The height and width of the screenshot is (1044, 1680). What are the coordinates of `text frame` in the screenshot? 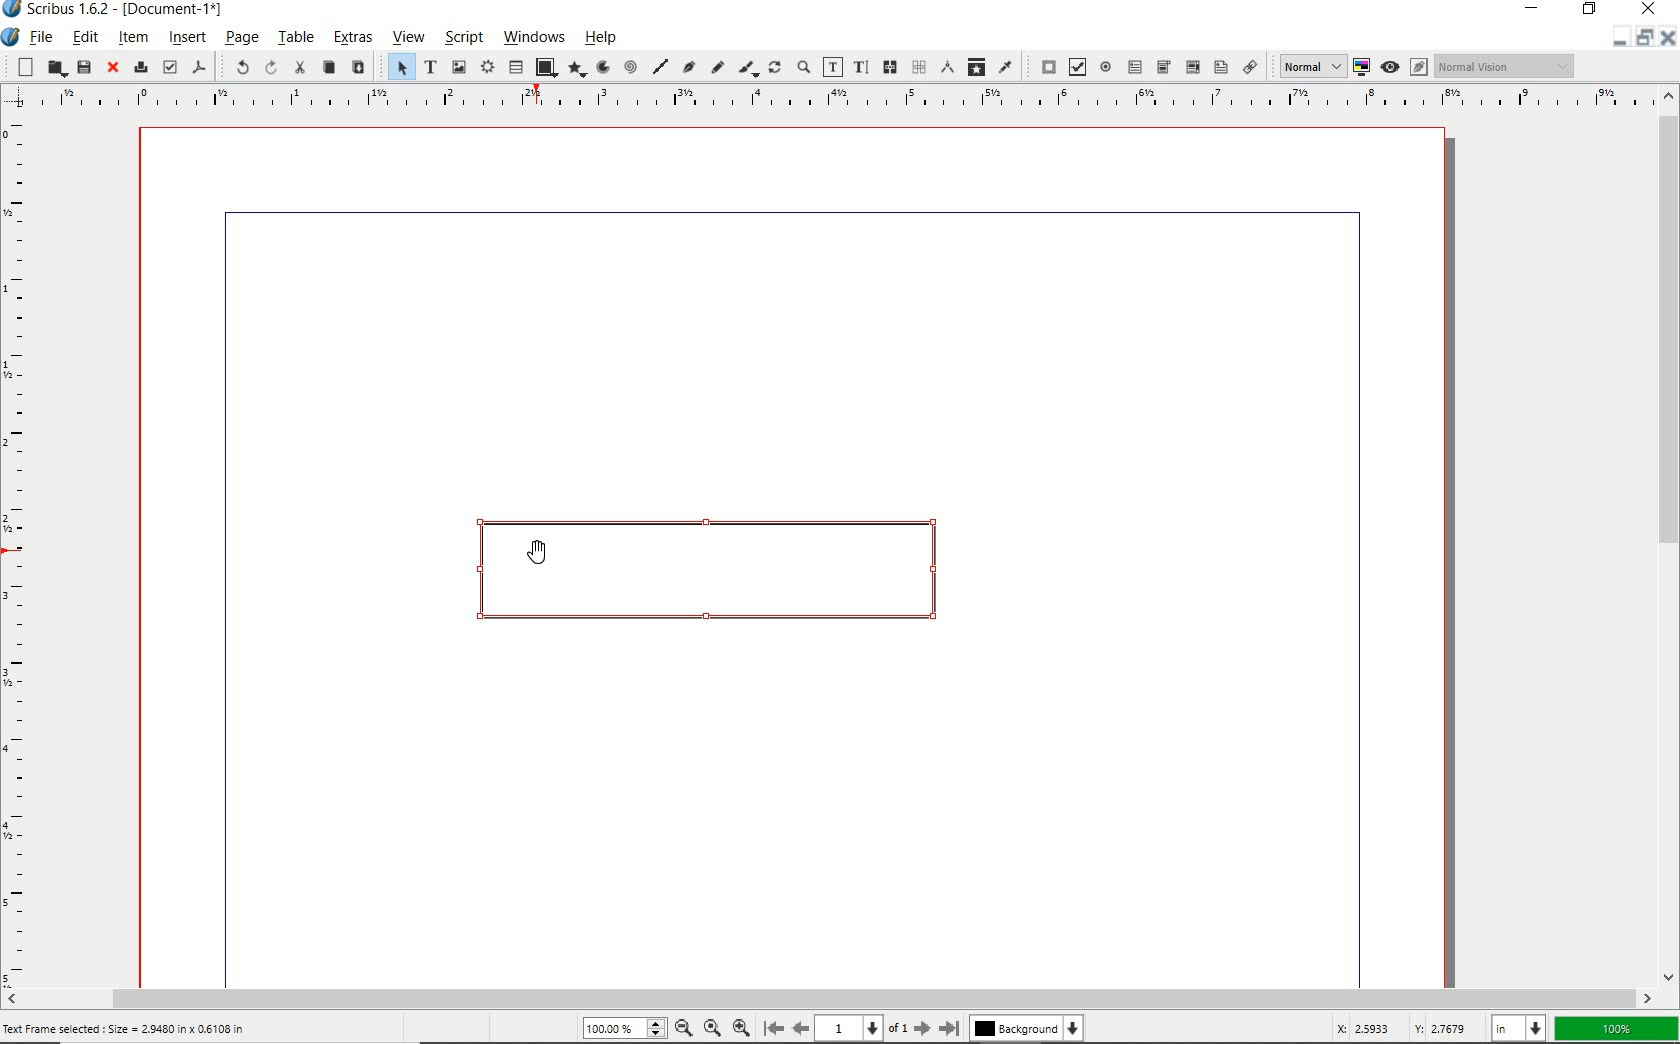 It's located at (429, 68).